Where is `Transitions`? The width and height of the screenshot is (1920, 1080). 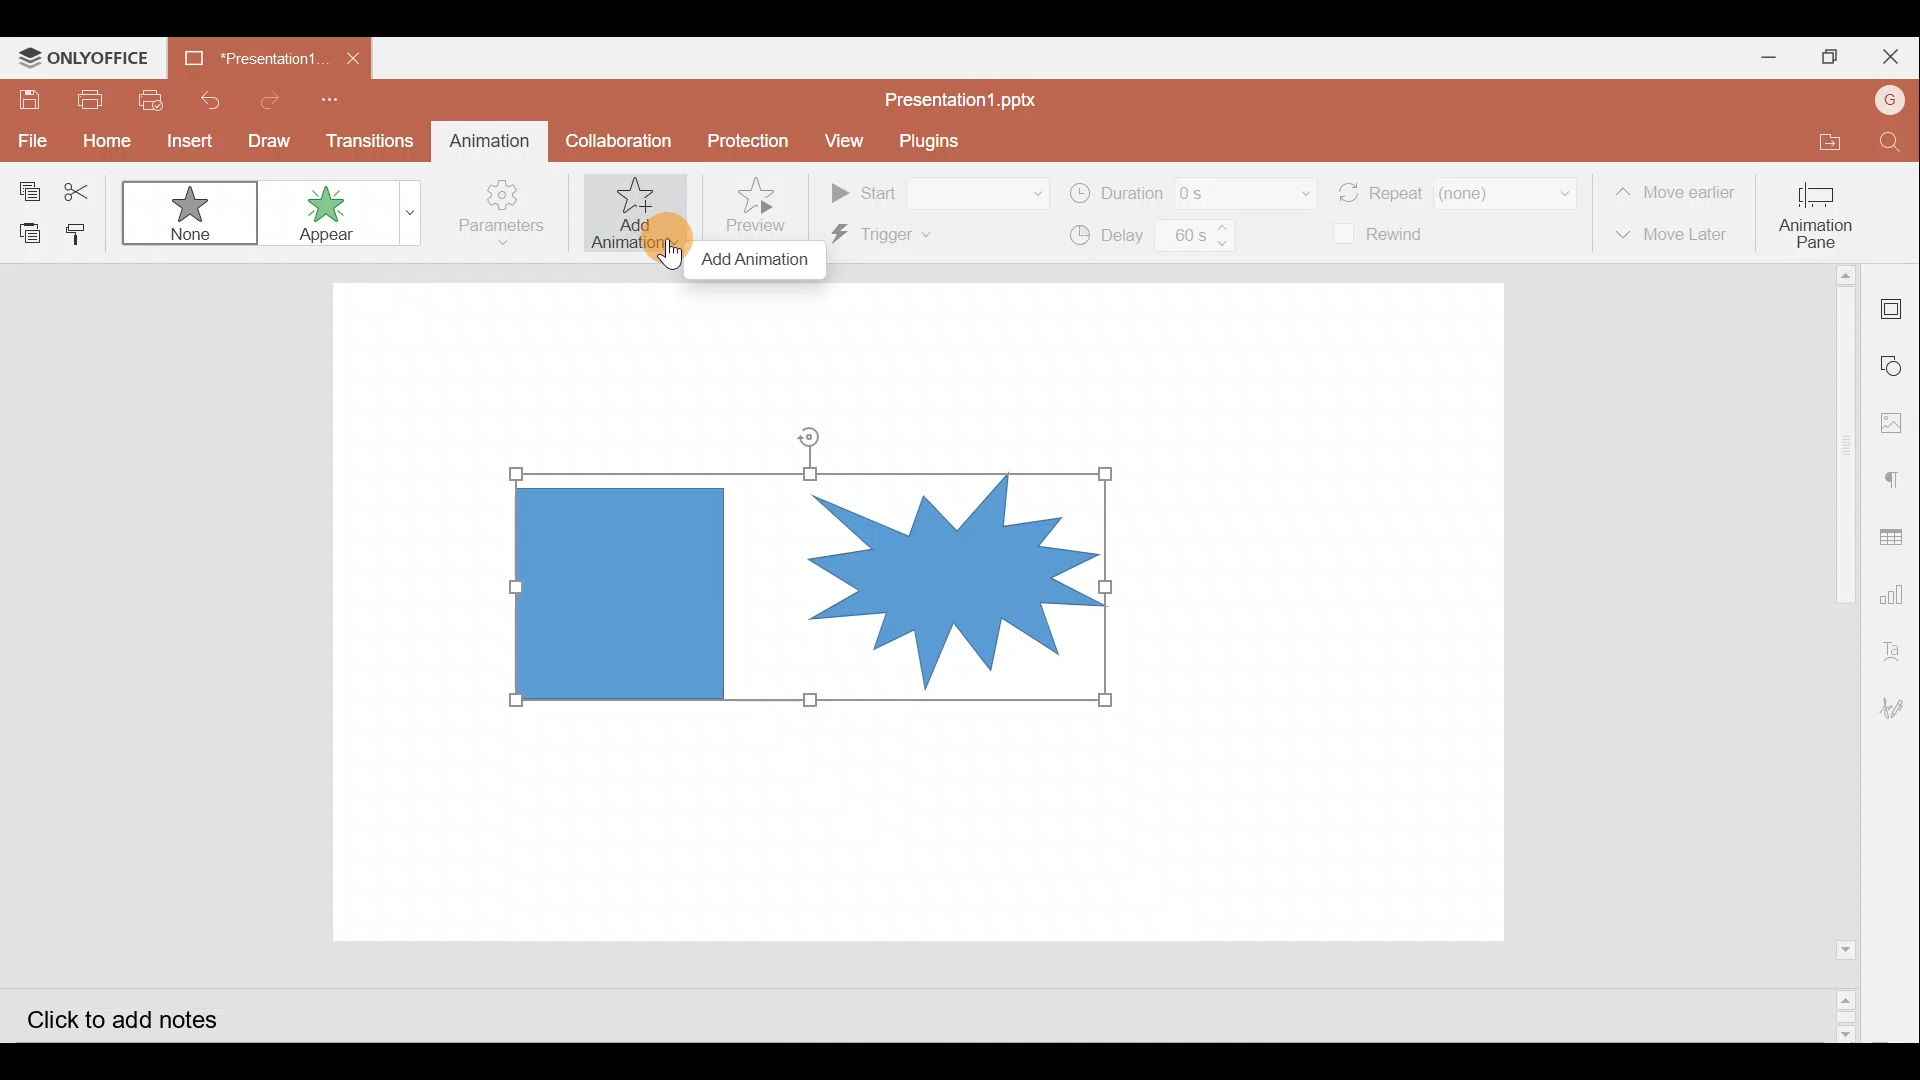
Transitions is located at coordinates (370, 140).